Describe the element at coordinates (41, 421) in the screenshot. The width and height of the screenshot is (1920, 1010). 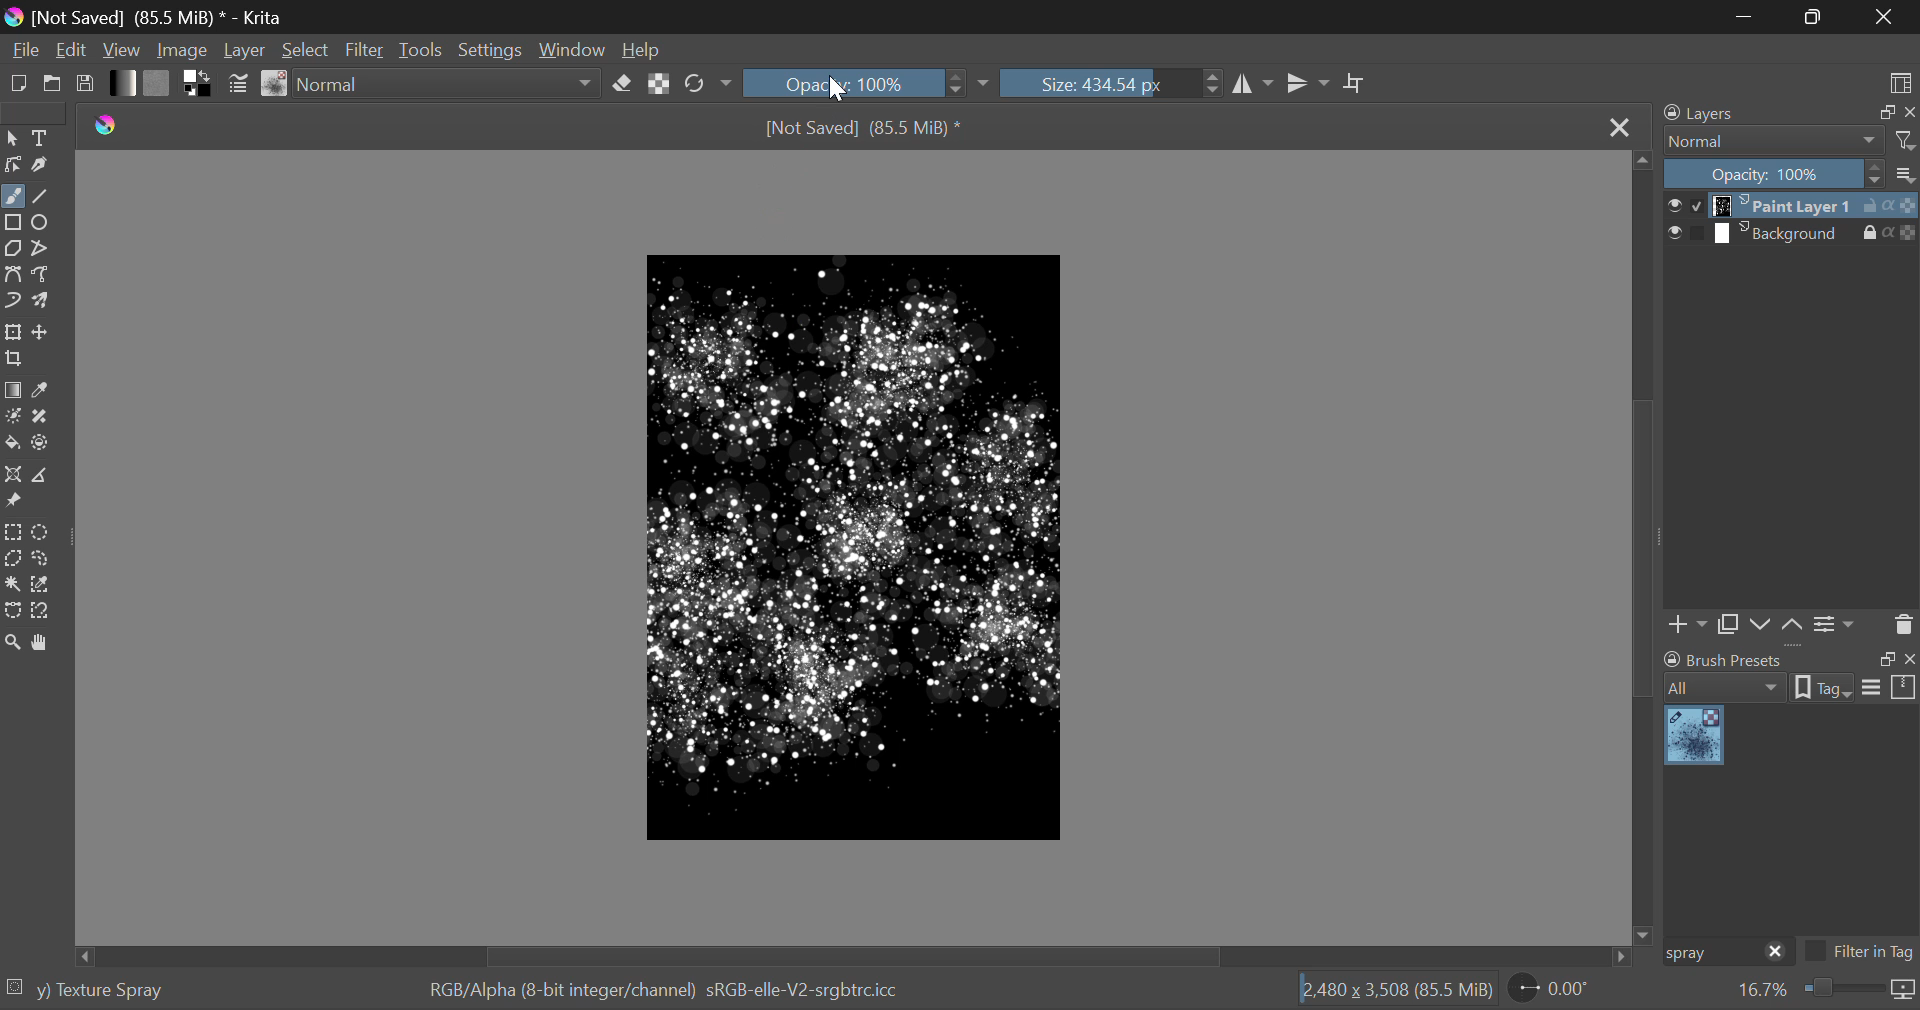
I see `Smart Patch Tool` at that location.